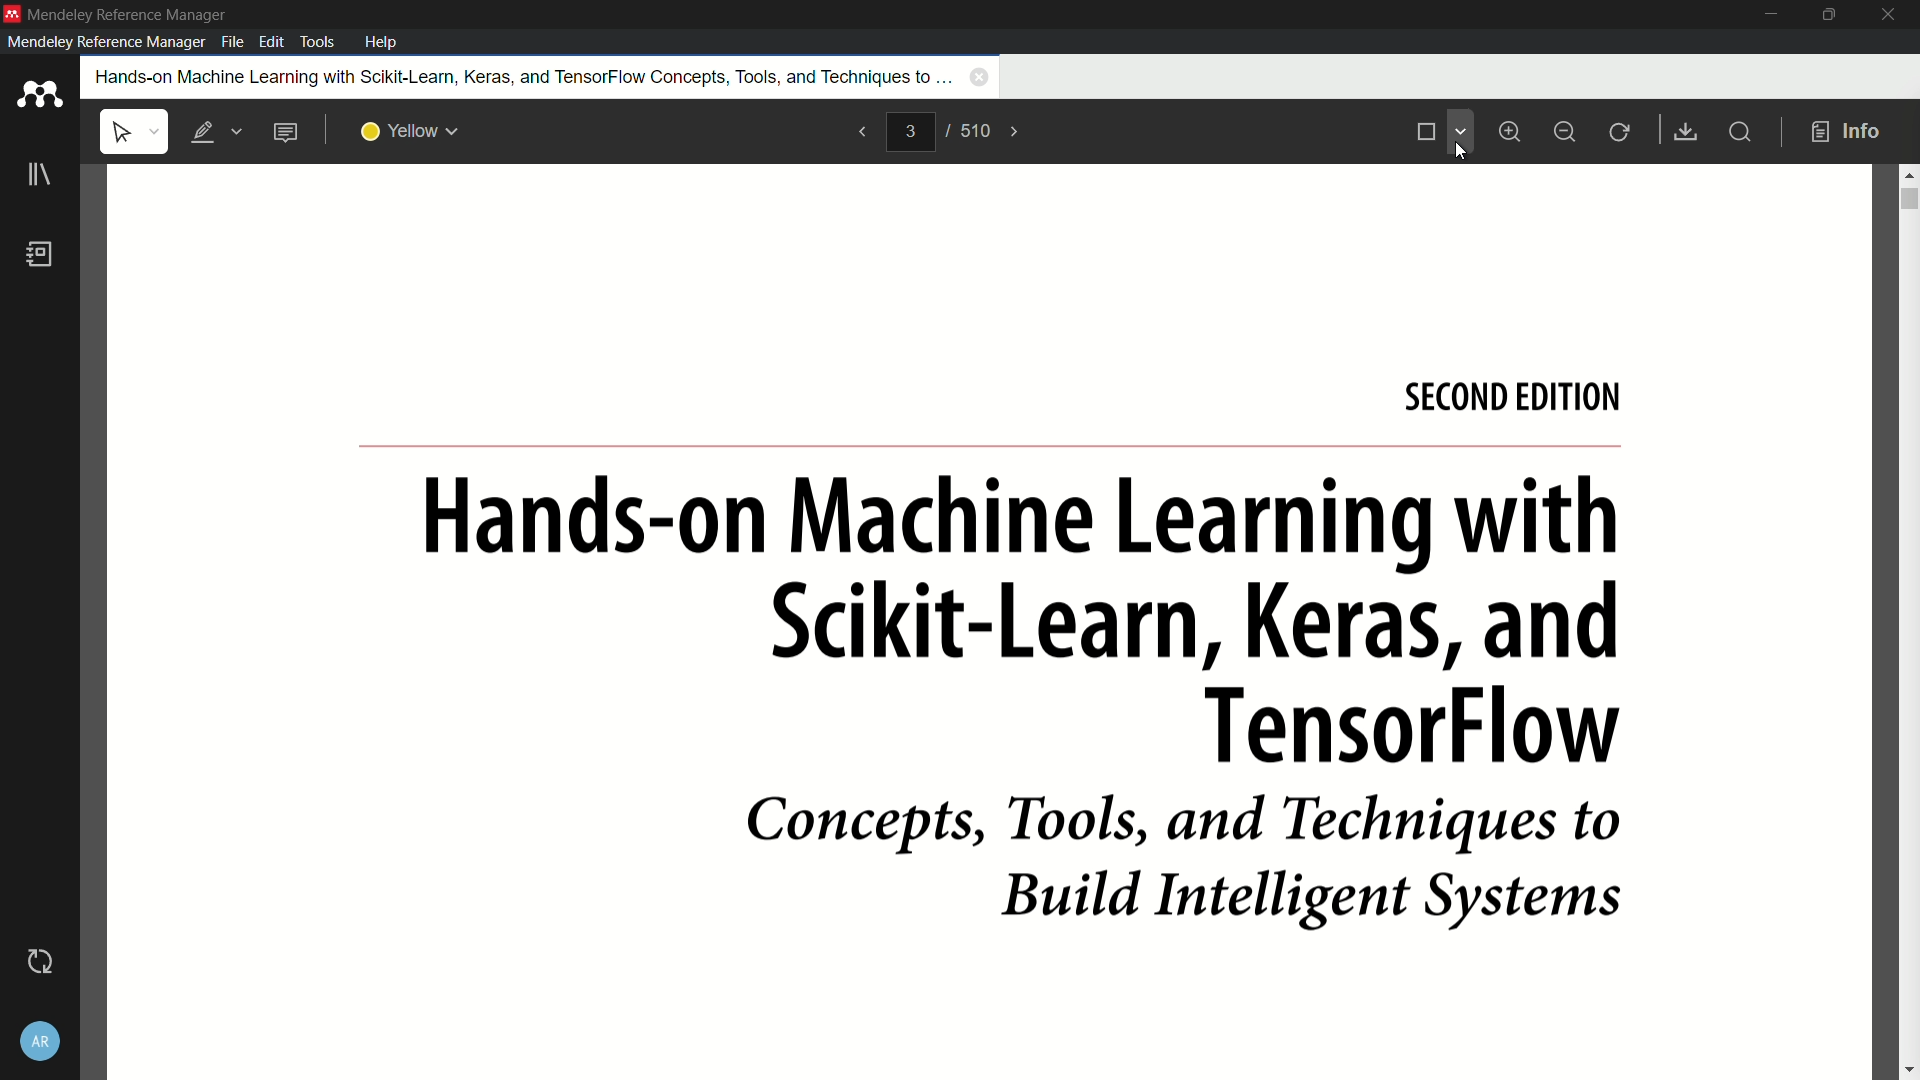  I want to click on view mode dropdown, so click(1460, 131).